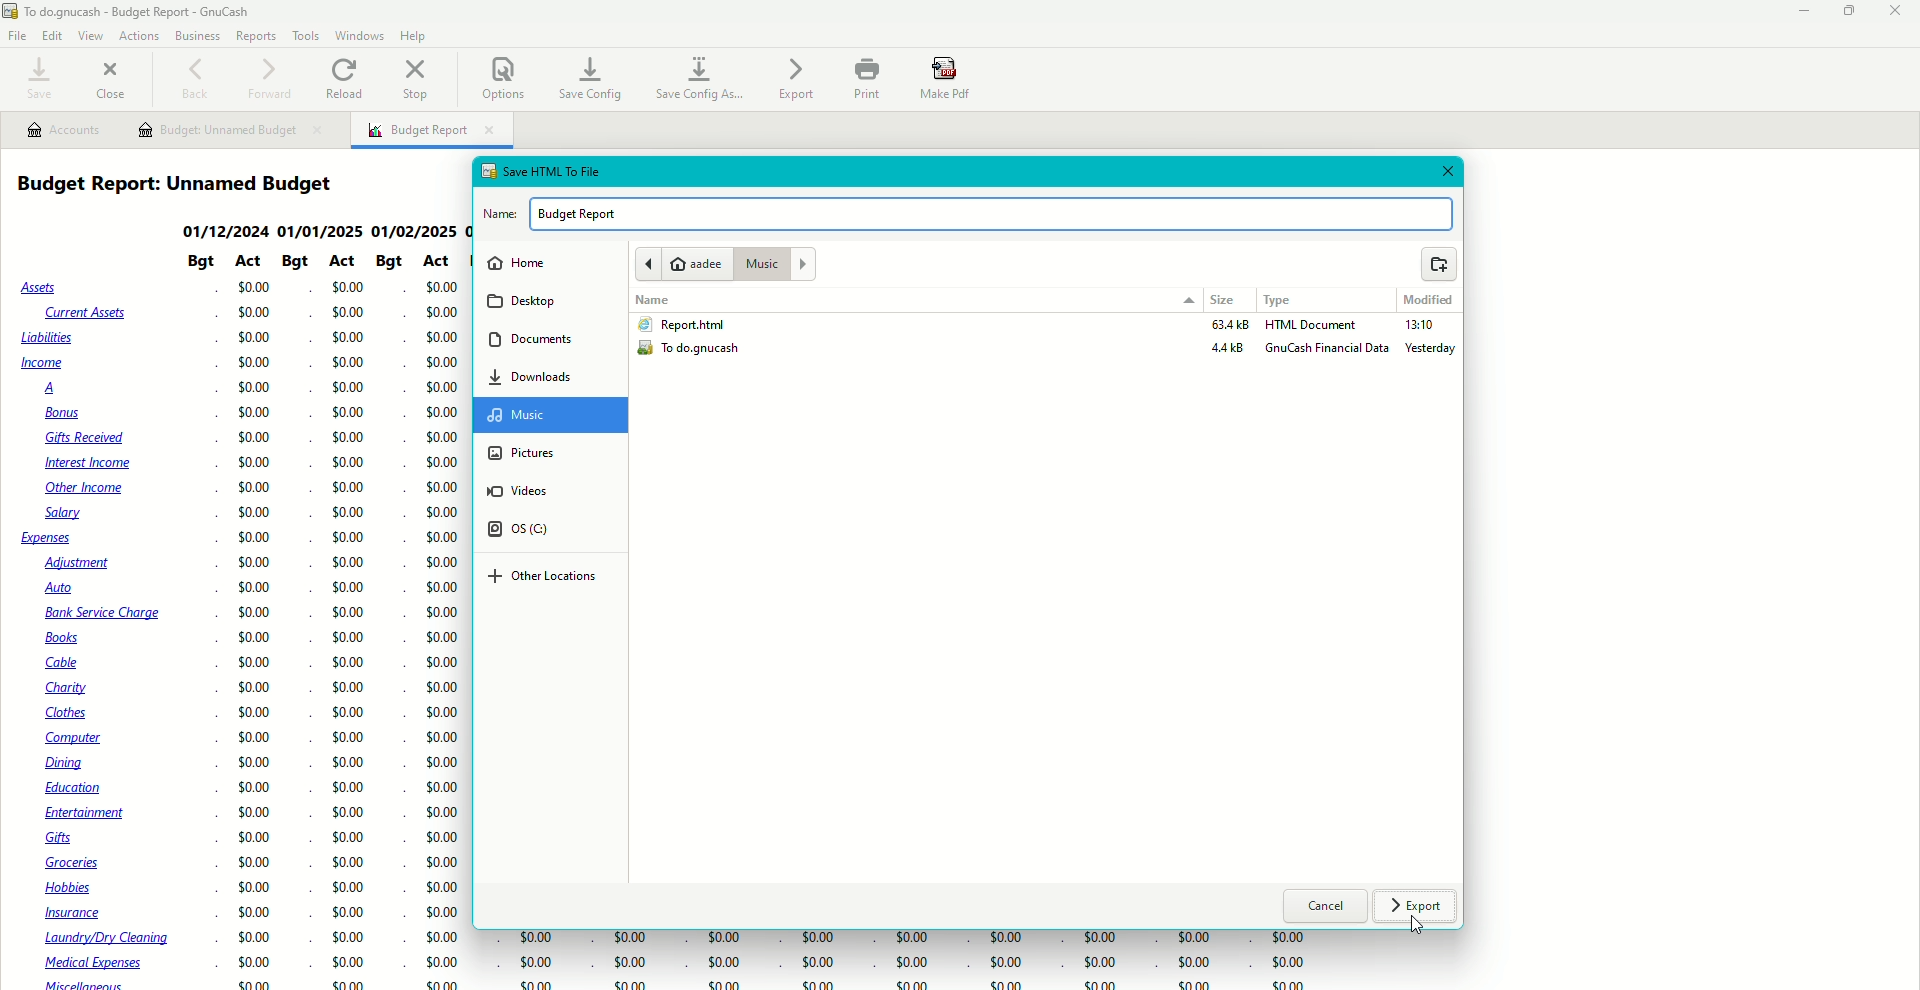 The image size is (1920, 990). I want to click on GnuCash, so click(165, 12).